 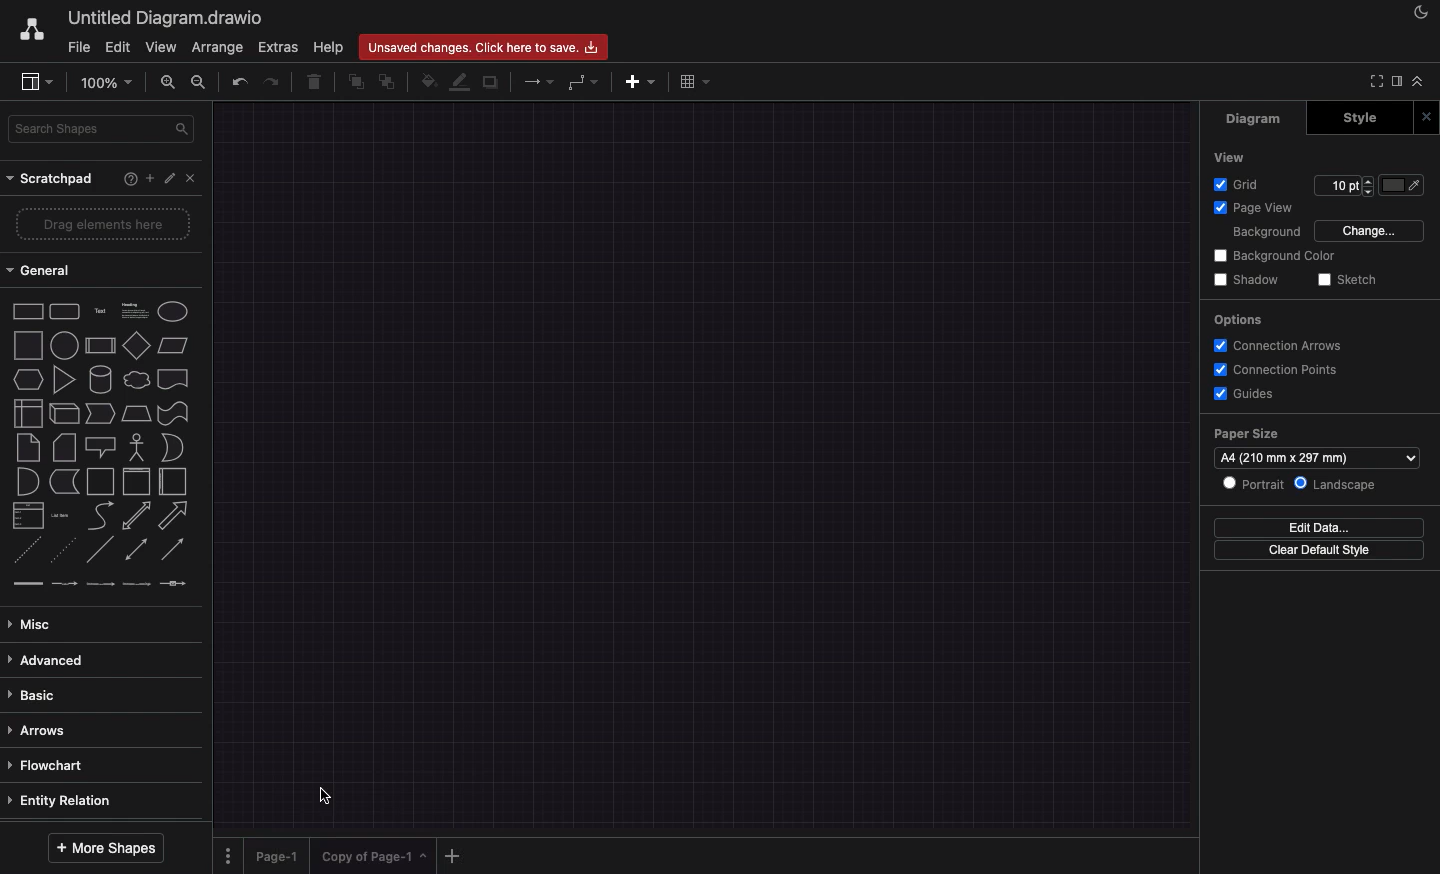 What do you see at coordinates (173, 345) in the screenshot?
I see `parallelogram` at bounding box center [173, 345].